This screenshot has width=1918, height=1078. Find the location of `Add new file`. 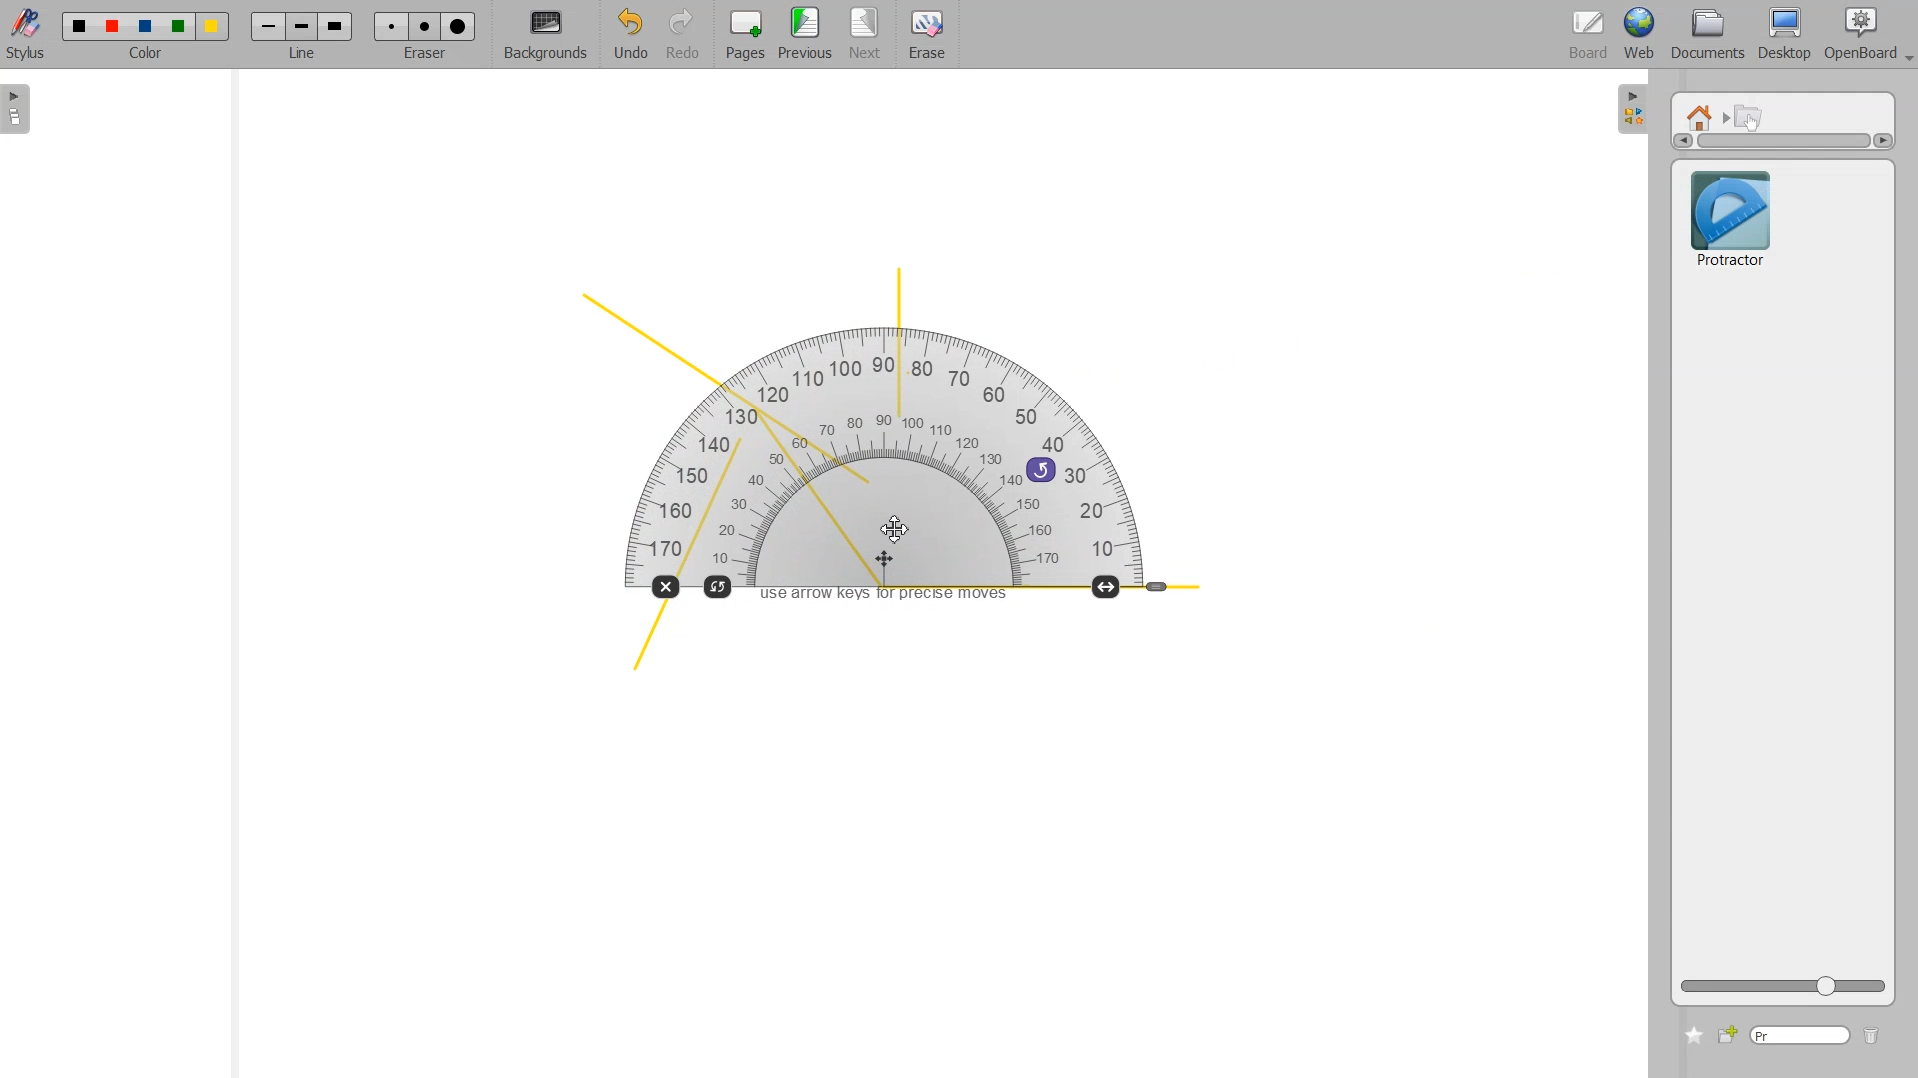

Add new file is located at coordinates (1726, 1035).